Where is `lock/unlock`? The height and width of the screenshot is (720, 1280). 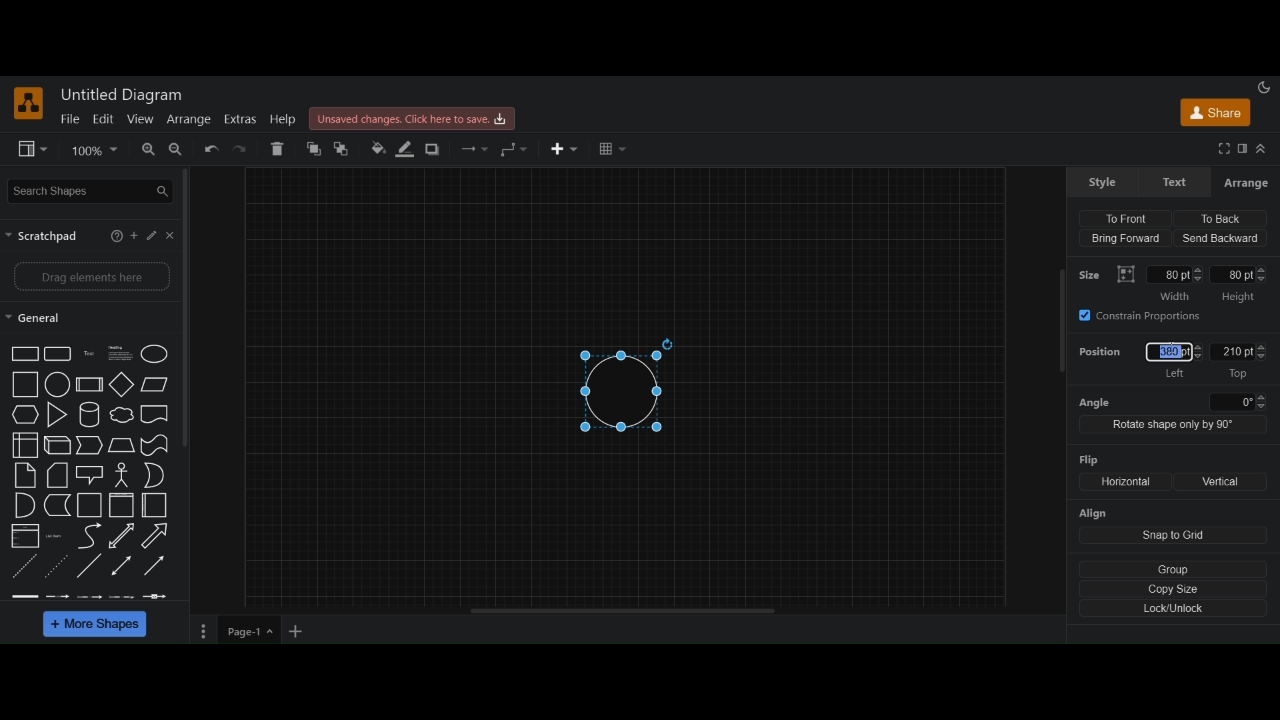 lock/unlock is located at coordinates (1175, 608).